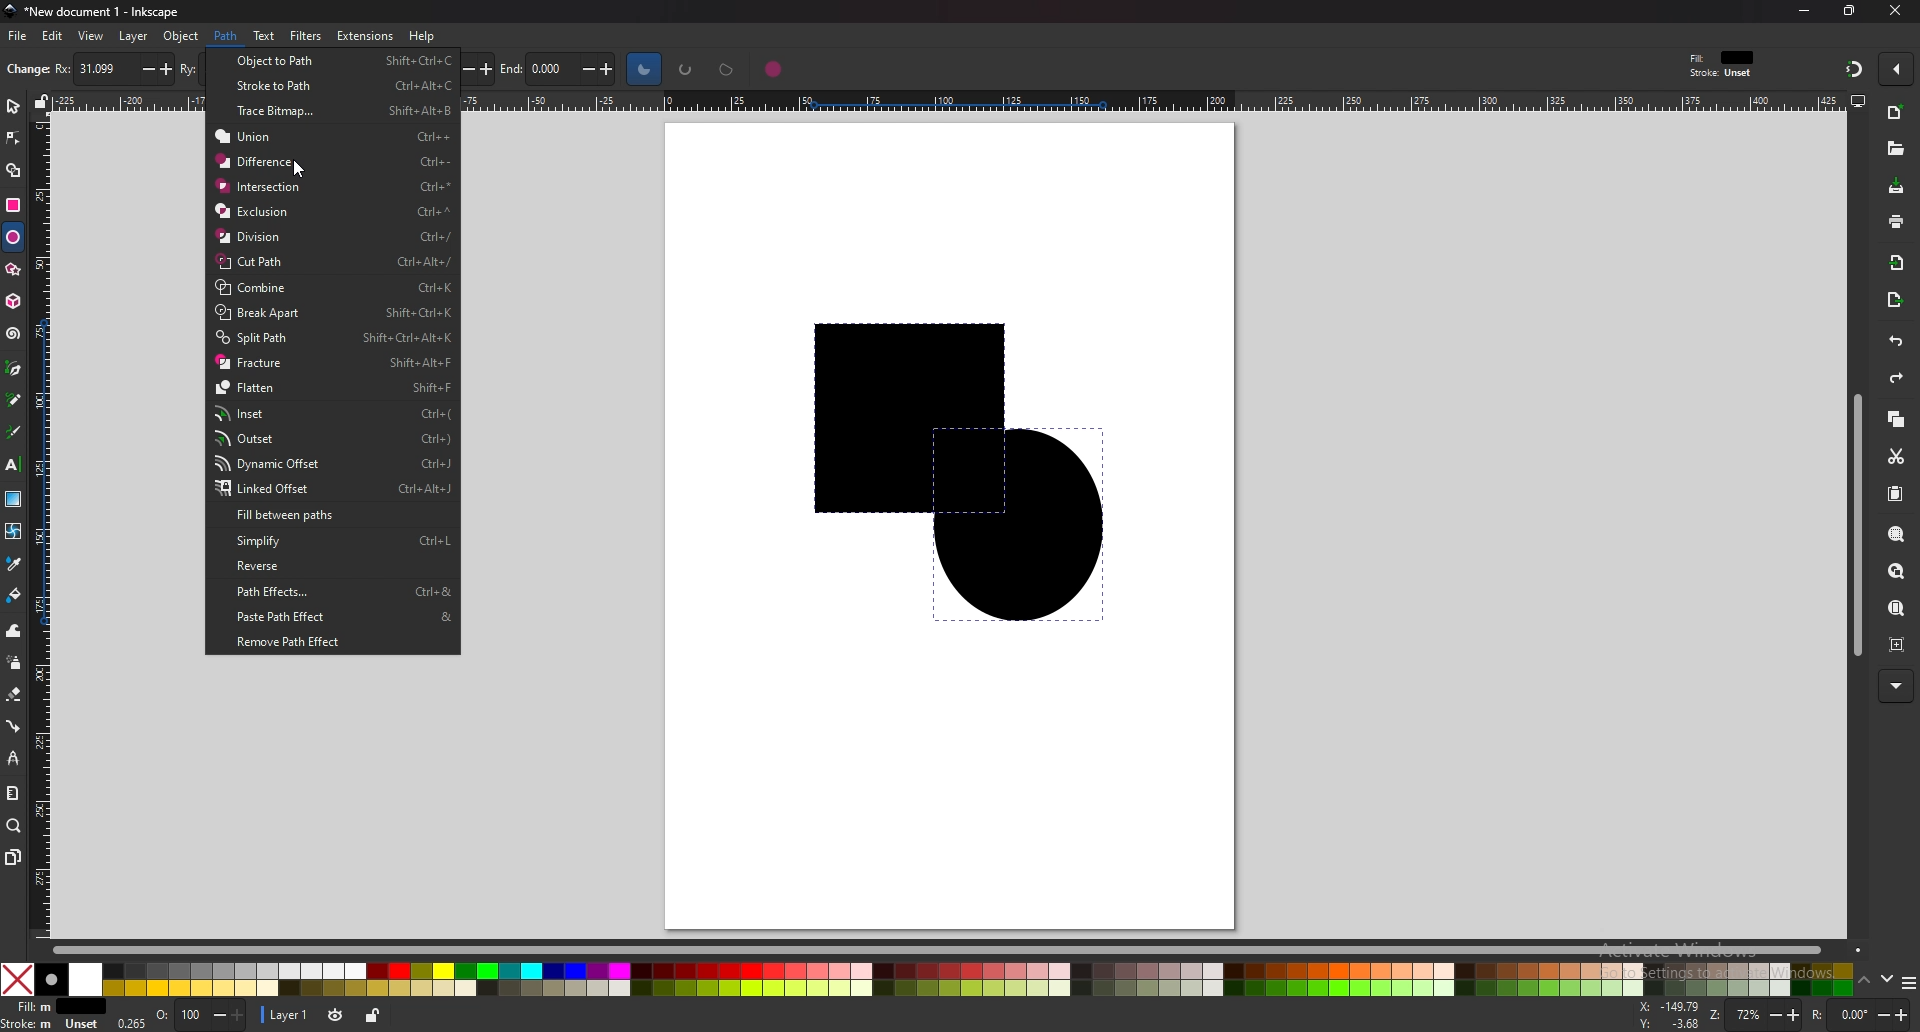 This screenshot has width=1920, height=1032. Describe the element at coordinates (1896, 221) in the screenshot. I see `print` at that location.